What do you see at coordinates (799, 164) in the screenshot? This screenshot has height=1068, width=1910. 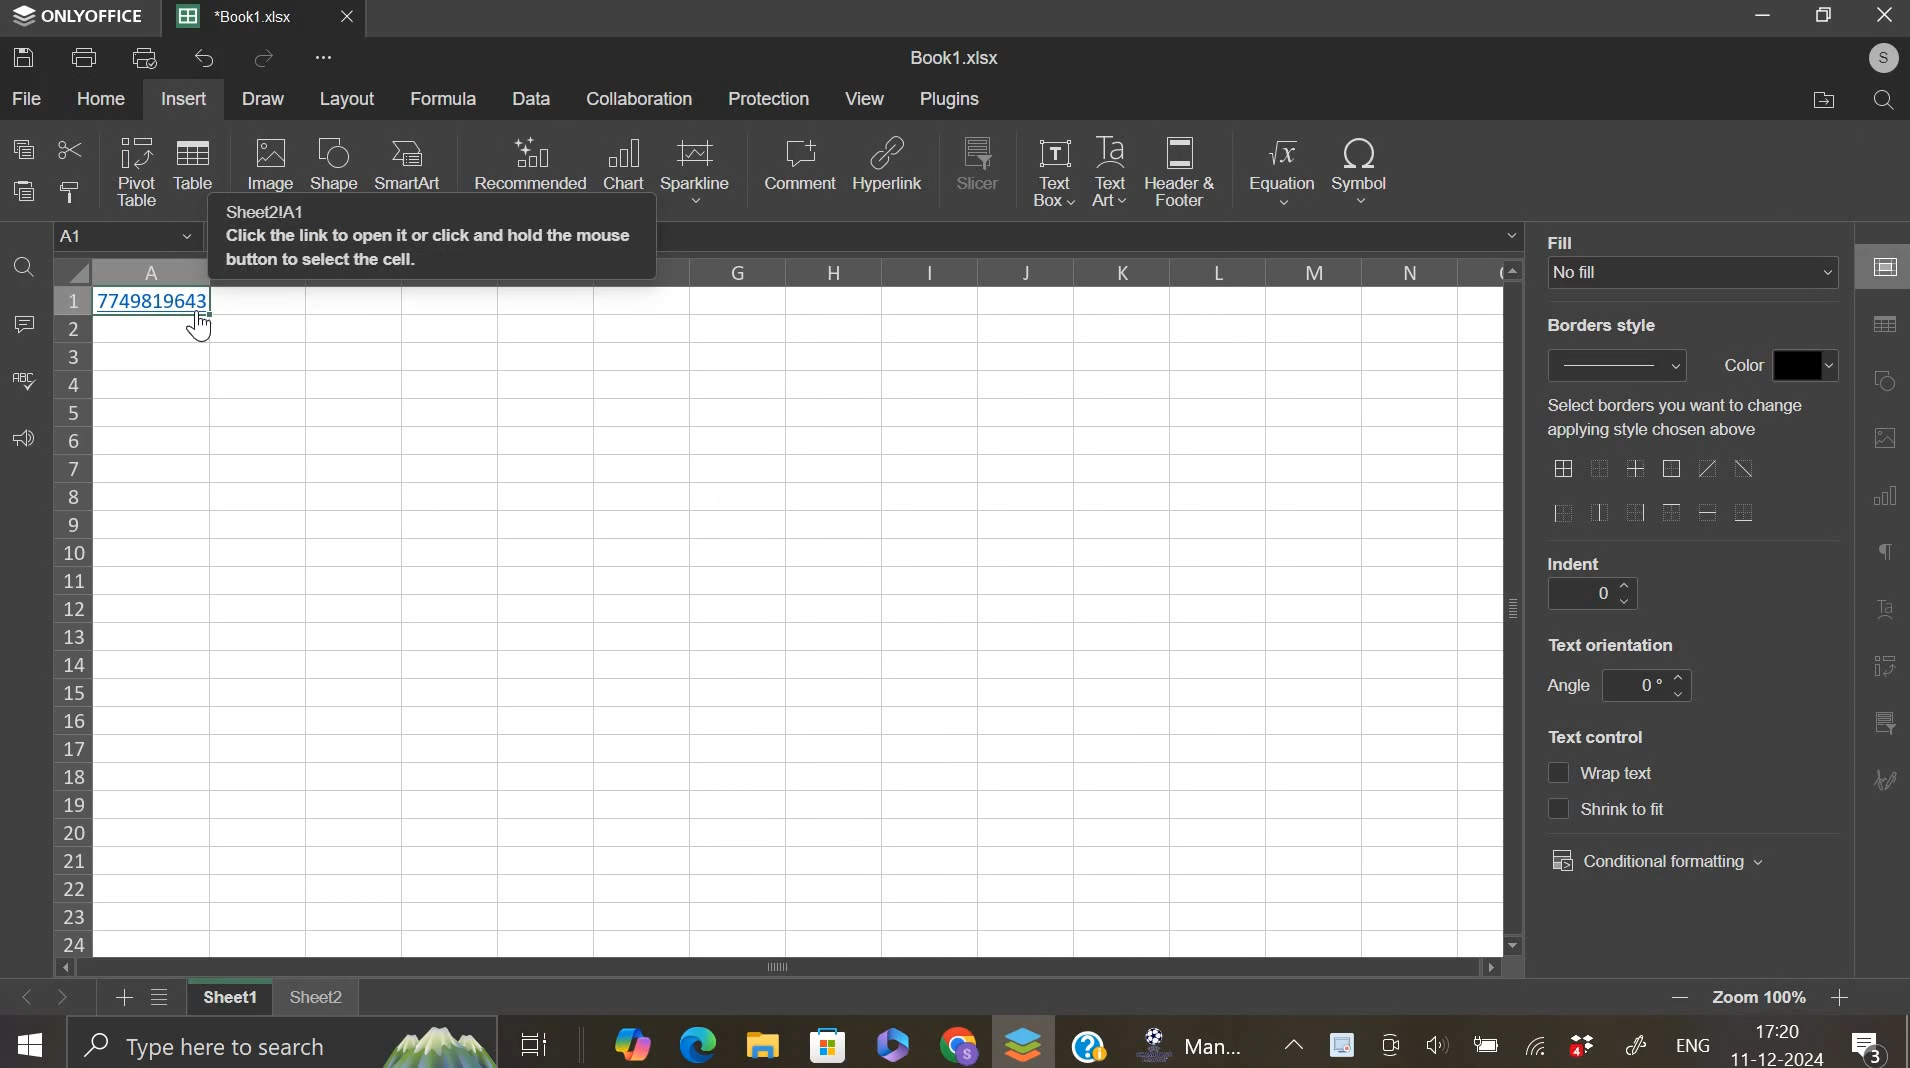 I see `comment` at bounding box center [799, 164].